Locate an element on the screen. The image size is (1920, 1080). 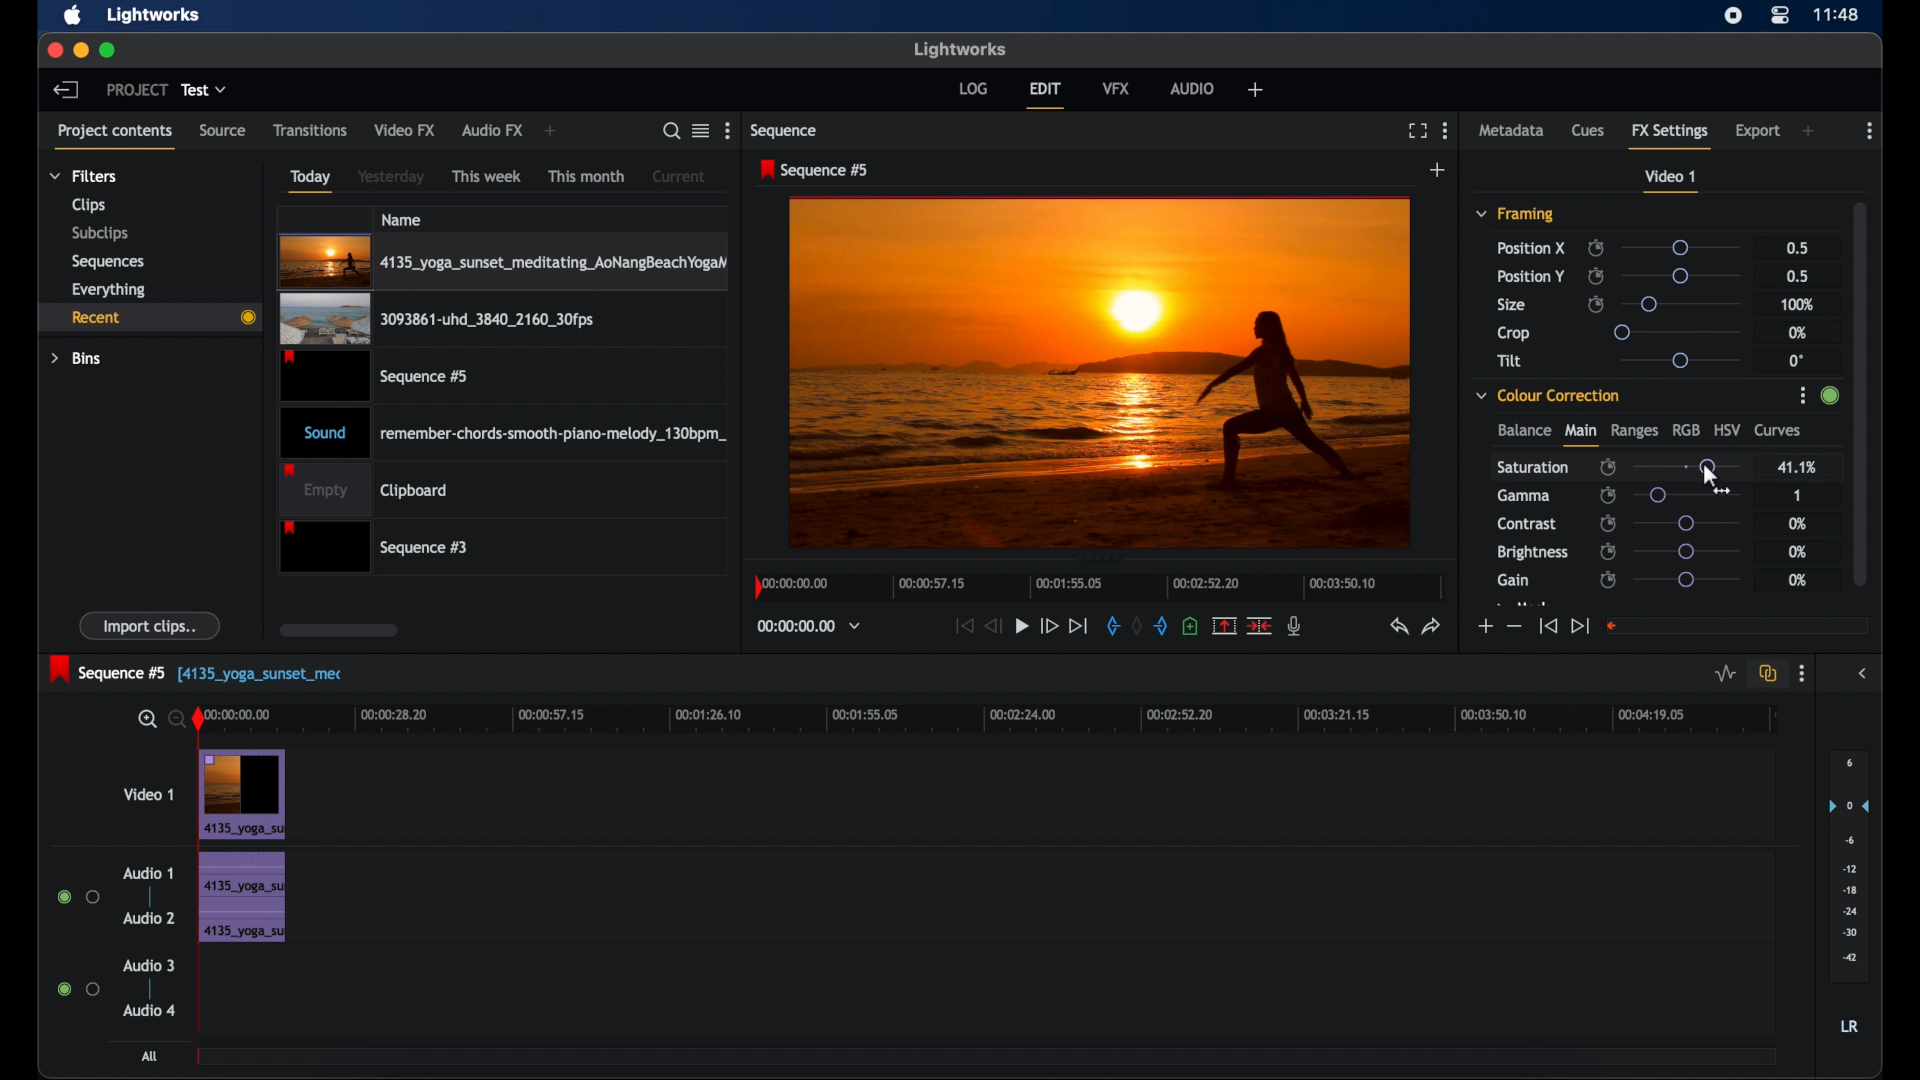
fast forward is located at coordinates (1048, 626).